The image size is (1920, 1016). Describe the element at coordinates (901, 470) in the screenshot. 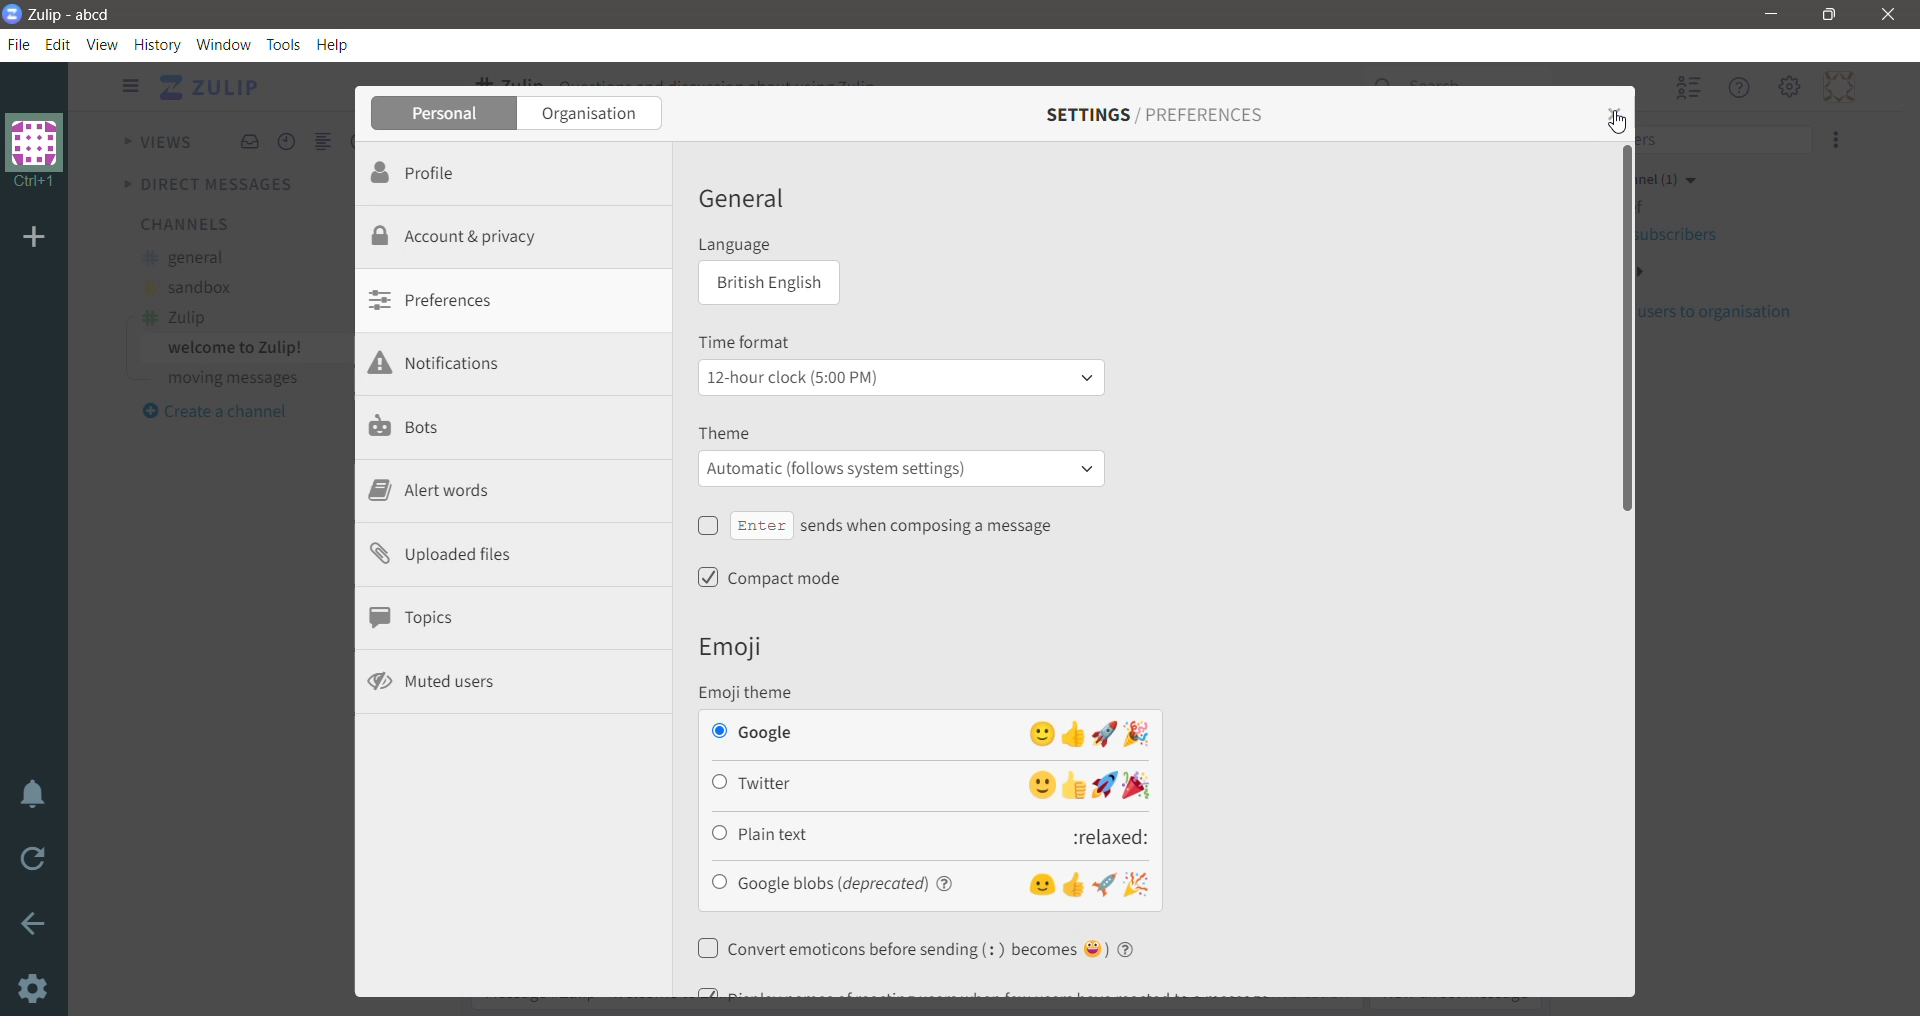

I see `Automatic (follow system settings)` at that location.